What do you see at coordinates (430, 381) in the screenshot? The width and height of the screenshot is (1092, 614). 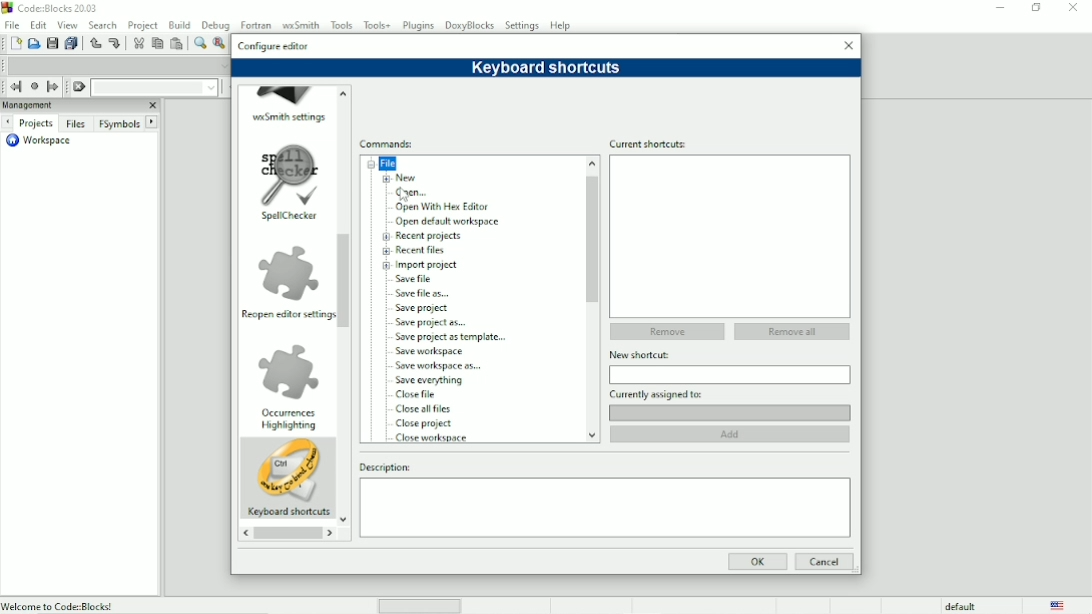 I see `Save everything` at bounding box center [430, 381].